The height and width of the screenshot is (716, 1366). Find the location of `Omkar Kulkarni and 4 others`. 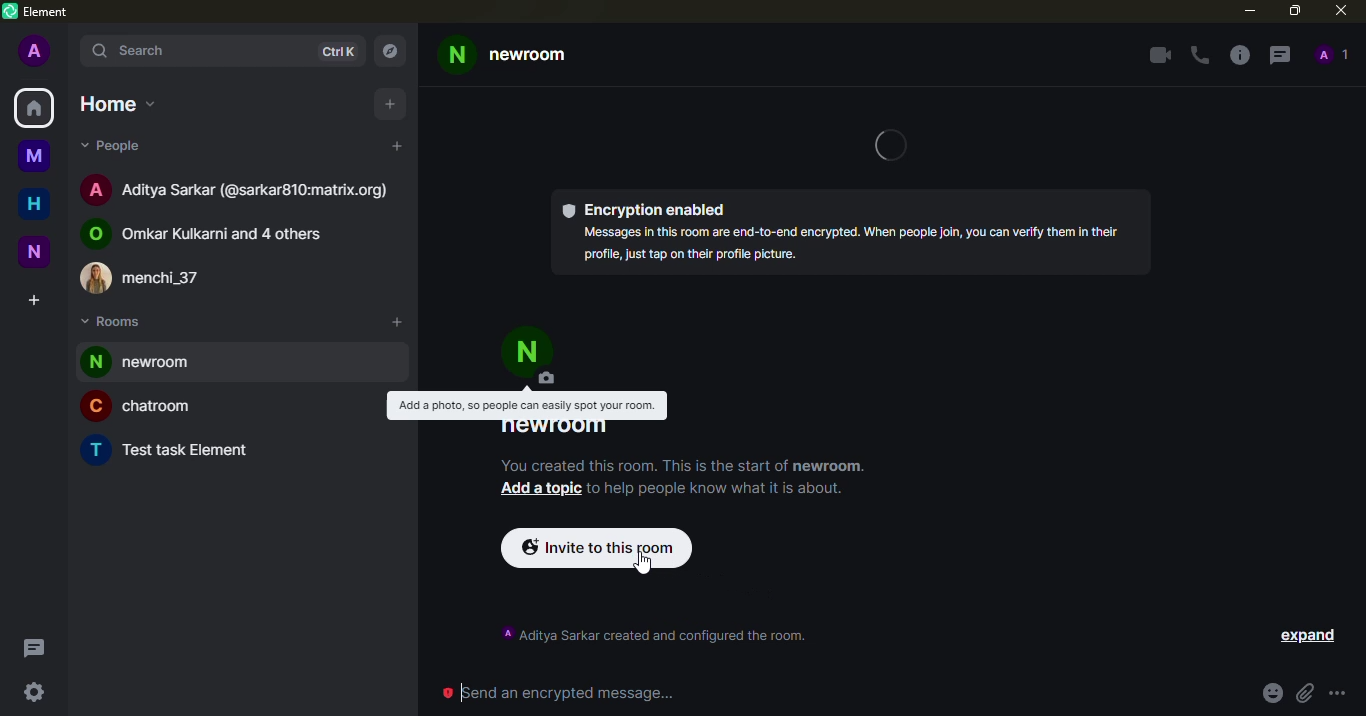

Omkar Kulkarni and 4 others is located at coordinates (205, 237).